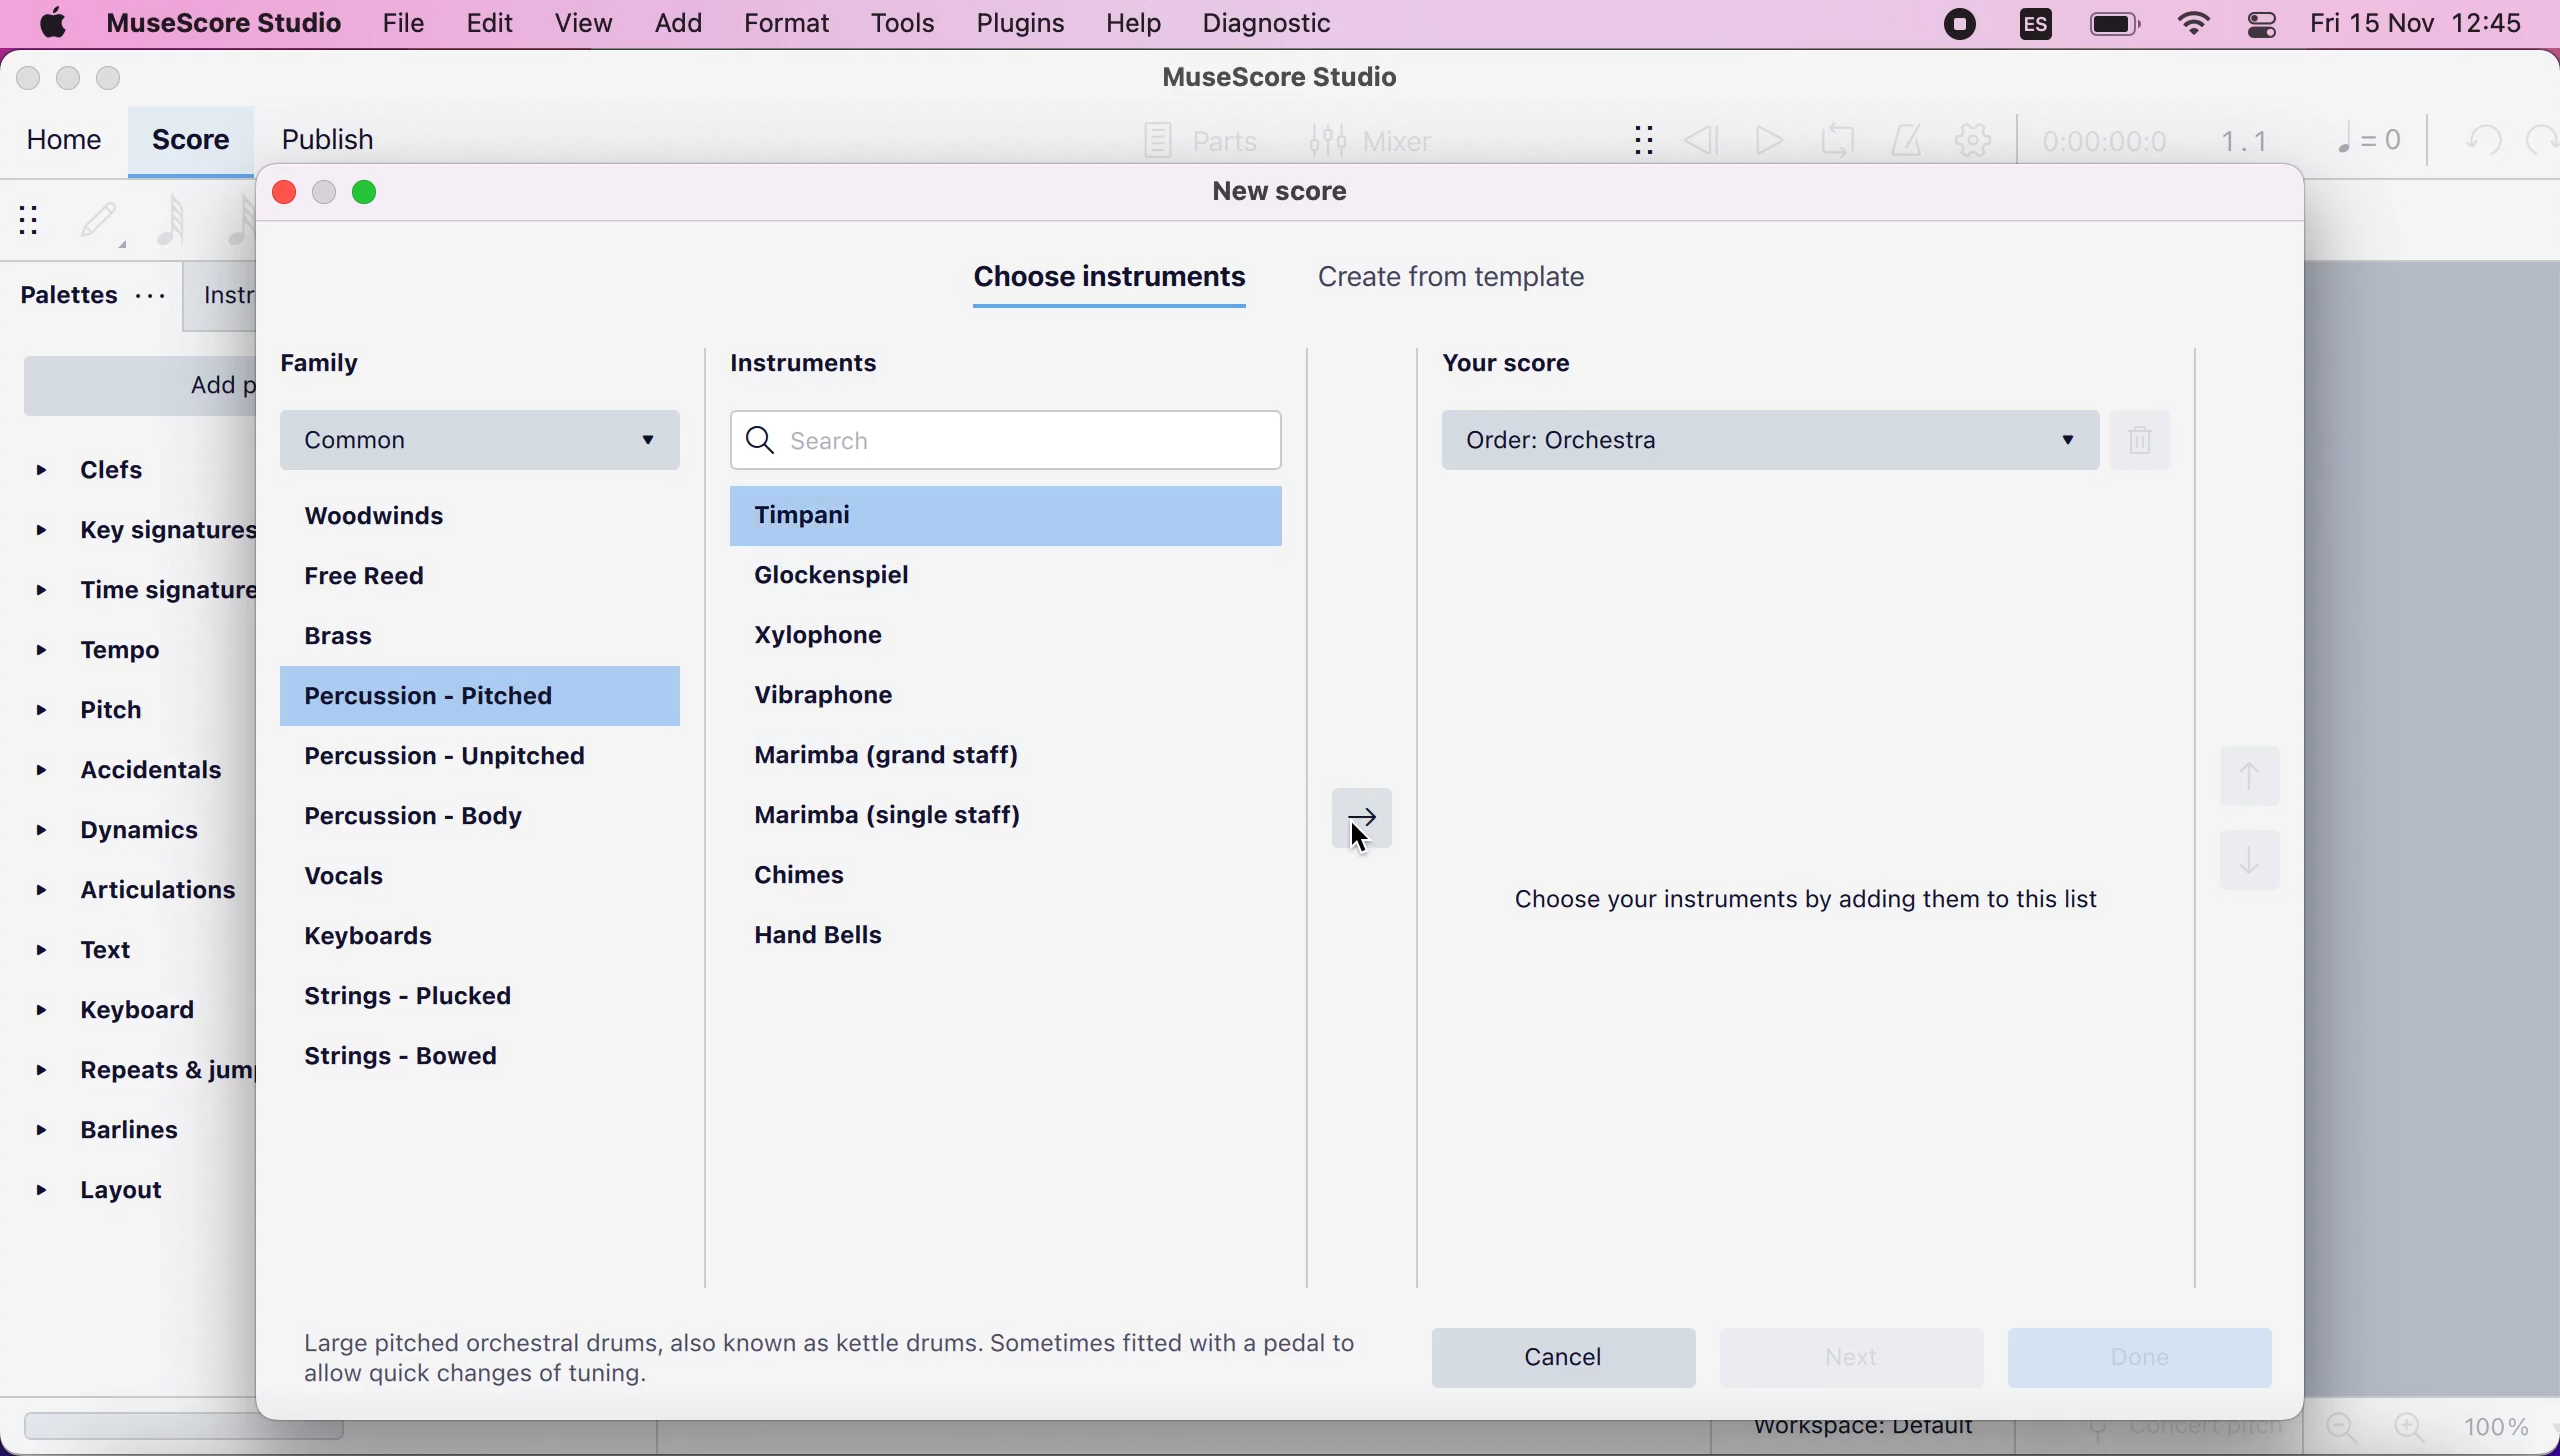 This screenshot has width=2560, height=1456. Describe the element at coordinates (1979, 142) in the screenshot. I see `playback settings` at that location.